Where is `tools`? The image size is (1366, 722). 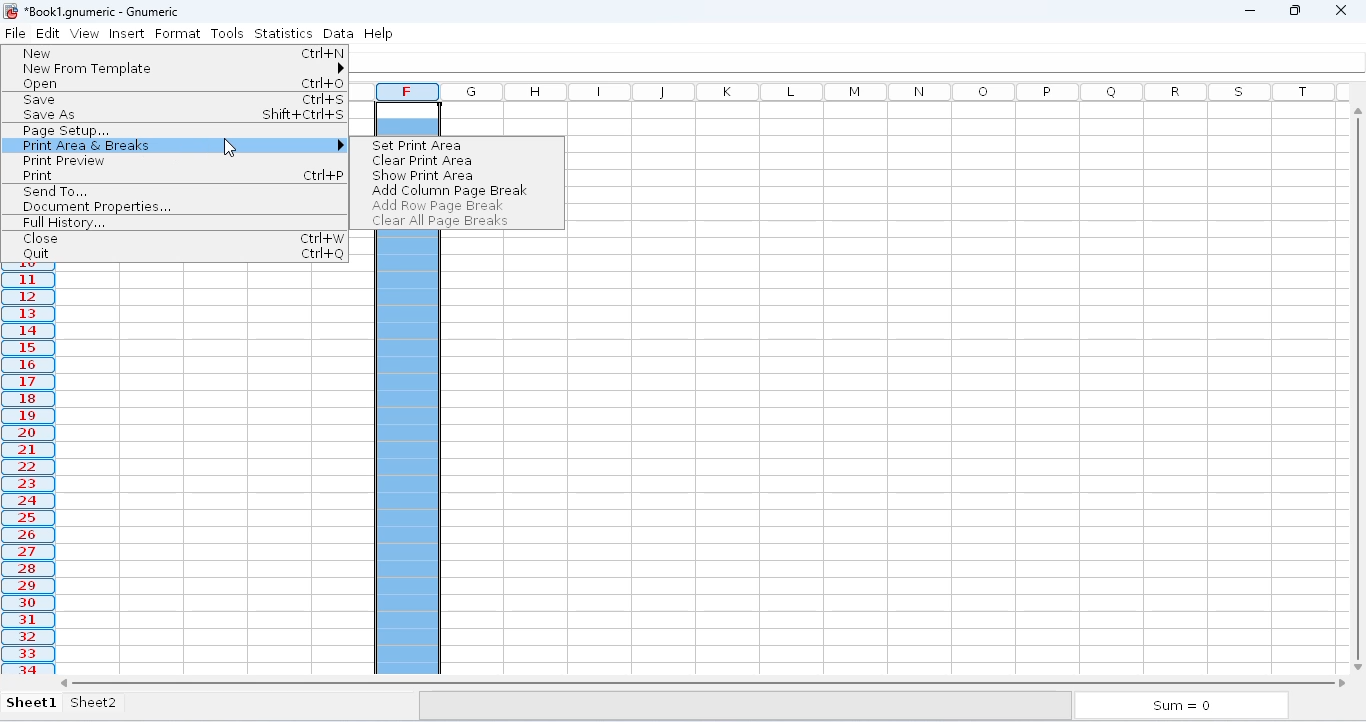
tools is located at coordinates (227, 32).